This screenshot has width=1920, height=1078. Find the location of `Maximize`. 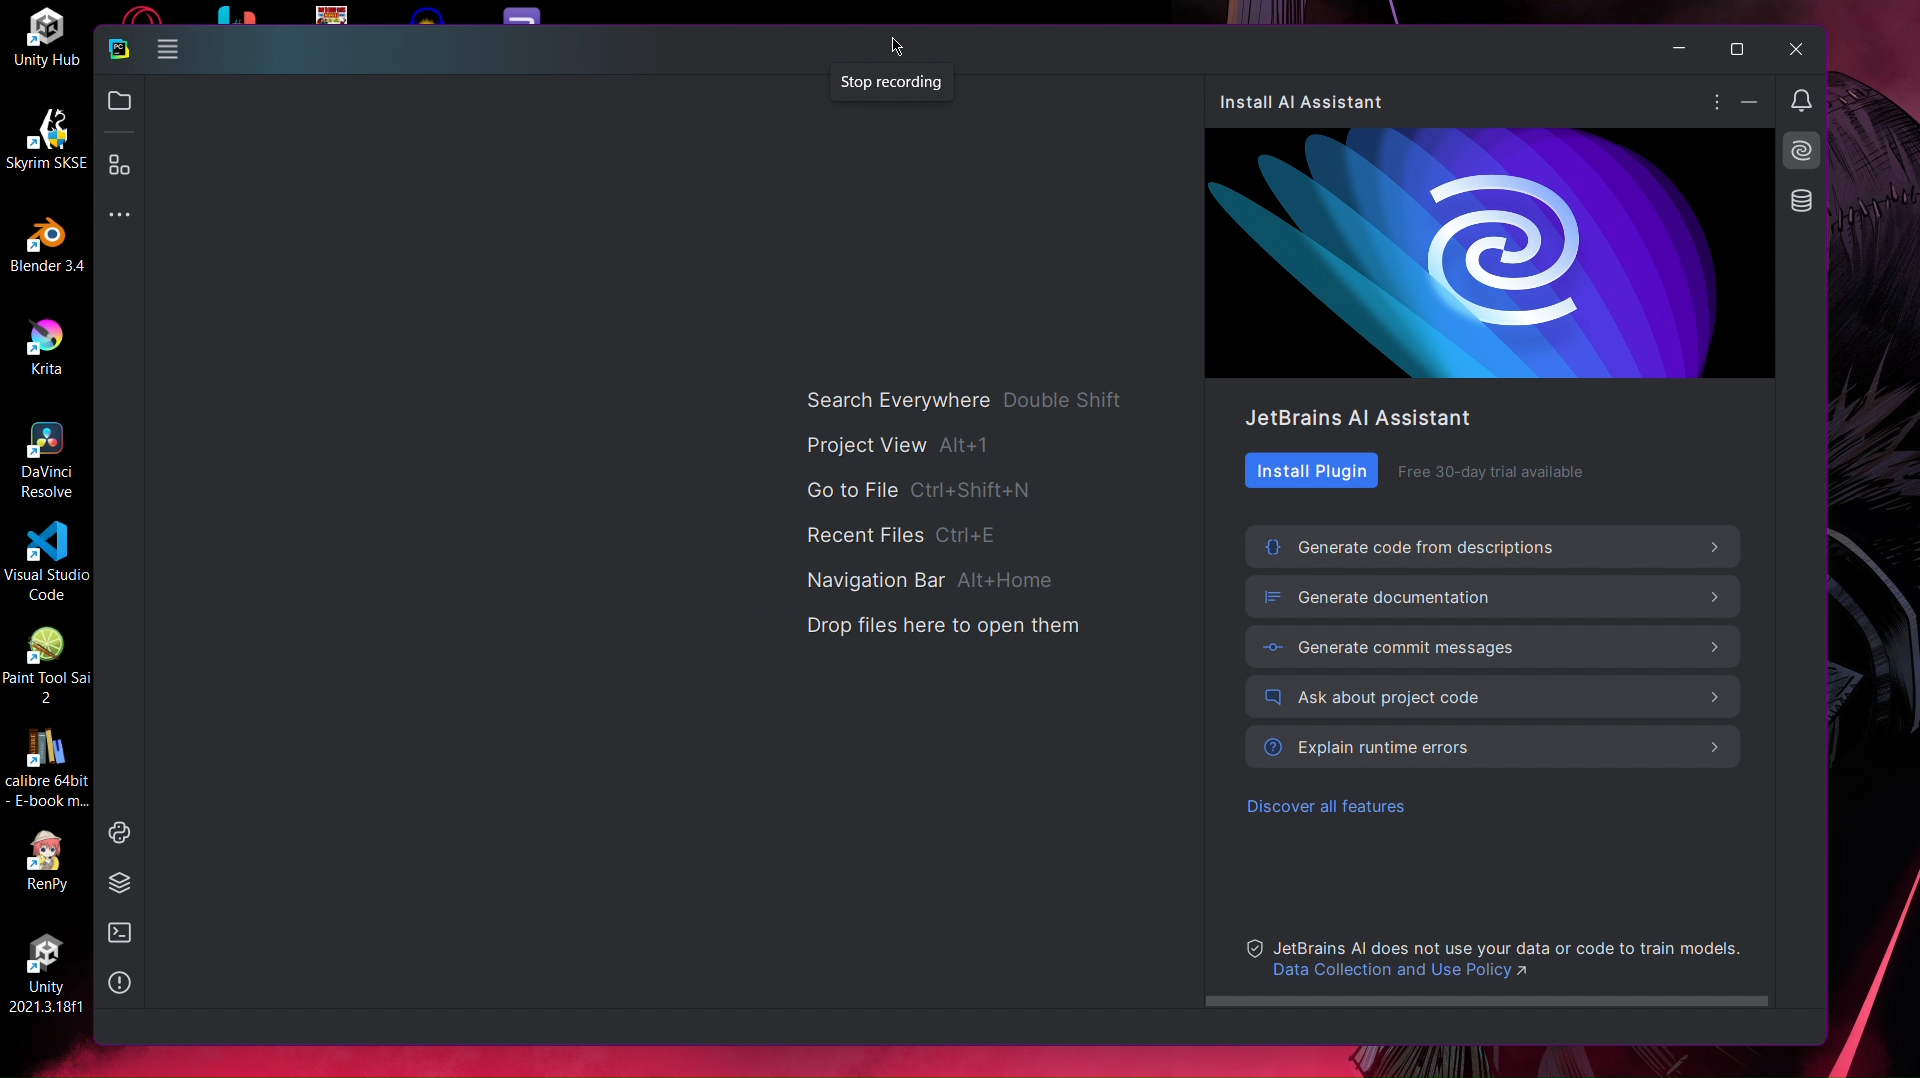

Maximize is located at coordinates (1734, 49).